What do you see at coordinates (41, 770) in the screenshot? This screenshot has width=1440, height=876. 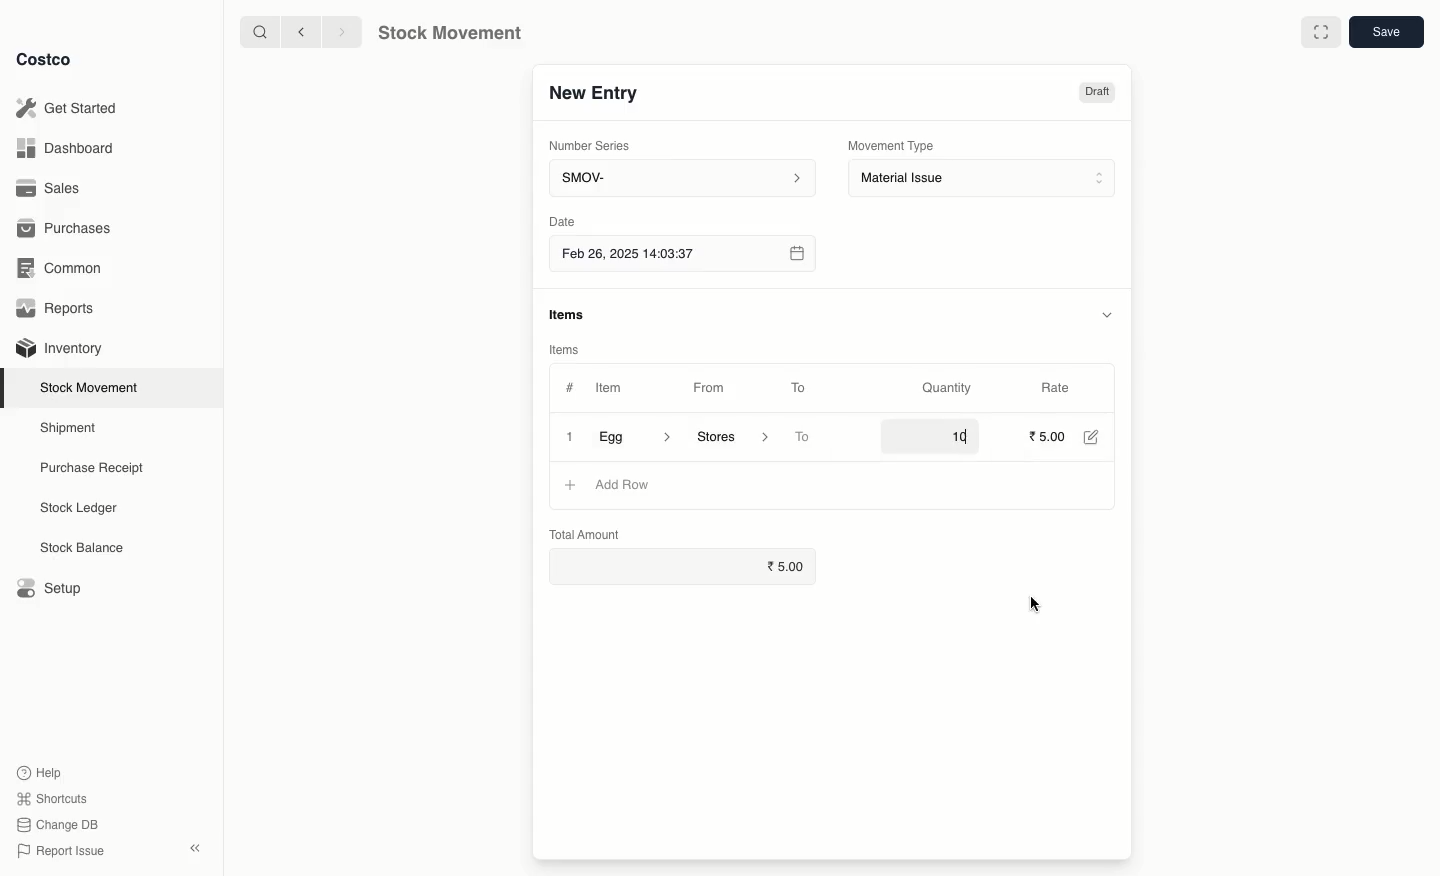 I see `Help` at bounding box center [41, 770].